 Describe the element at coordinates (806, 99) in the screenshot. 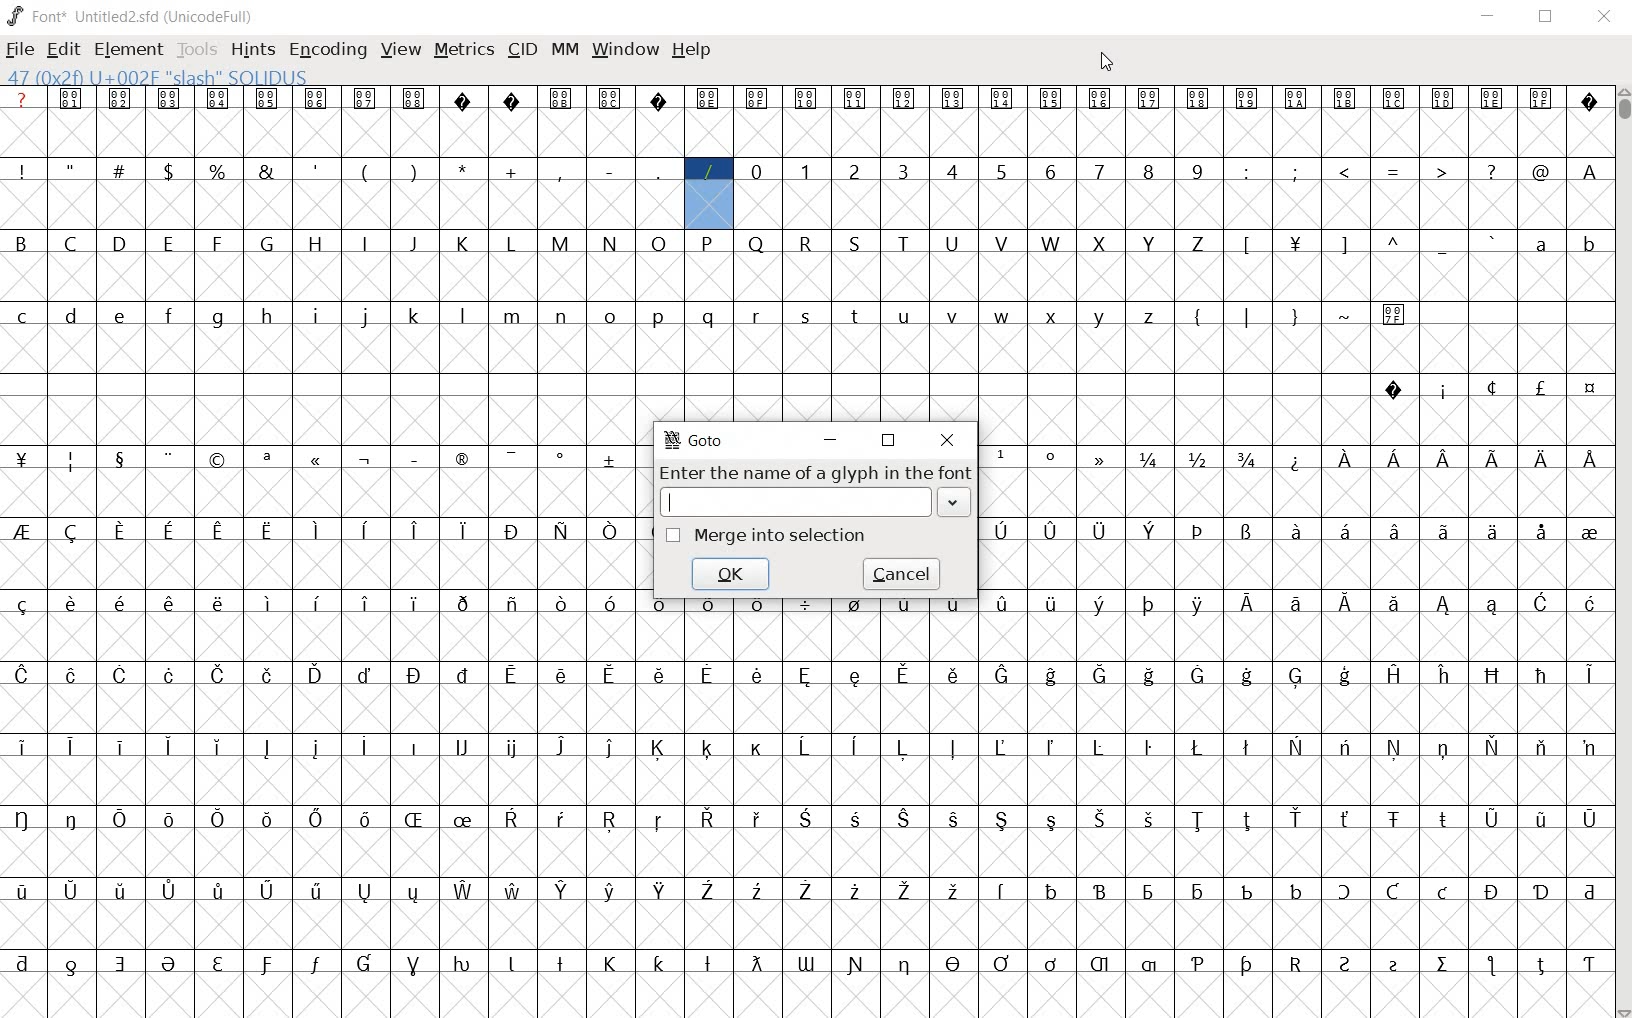

I see `glyph` at that location.